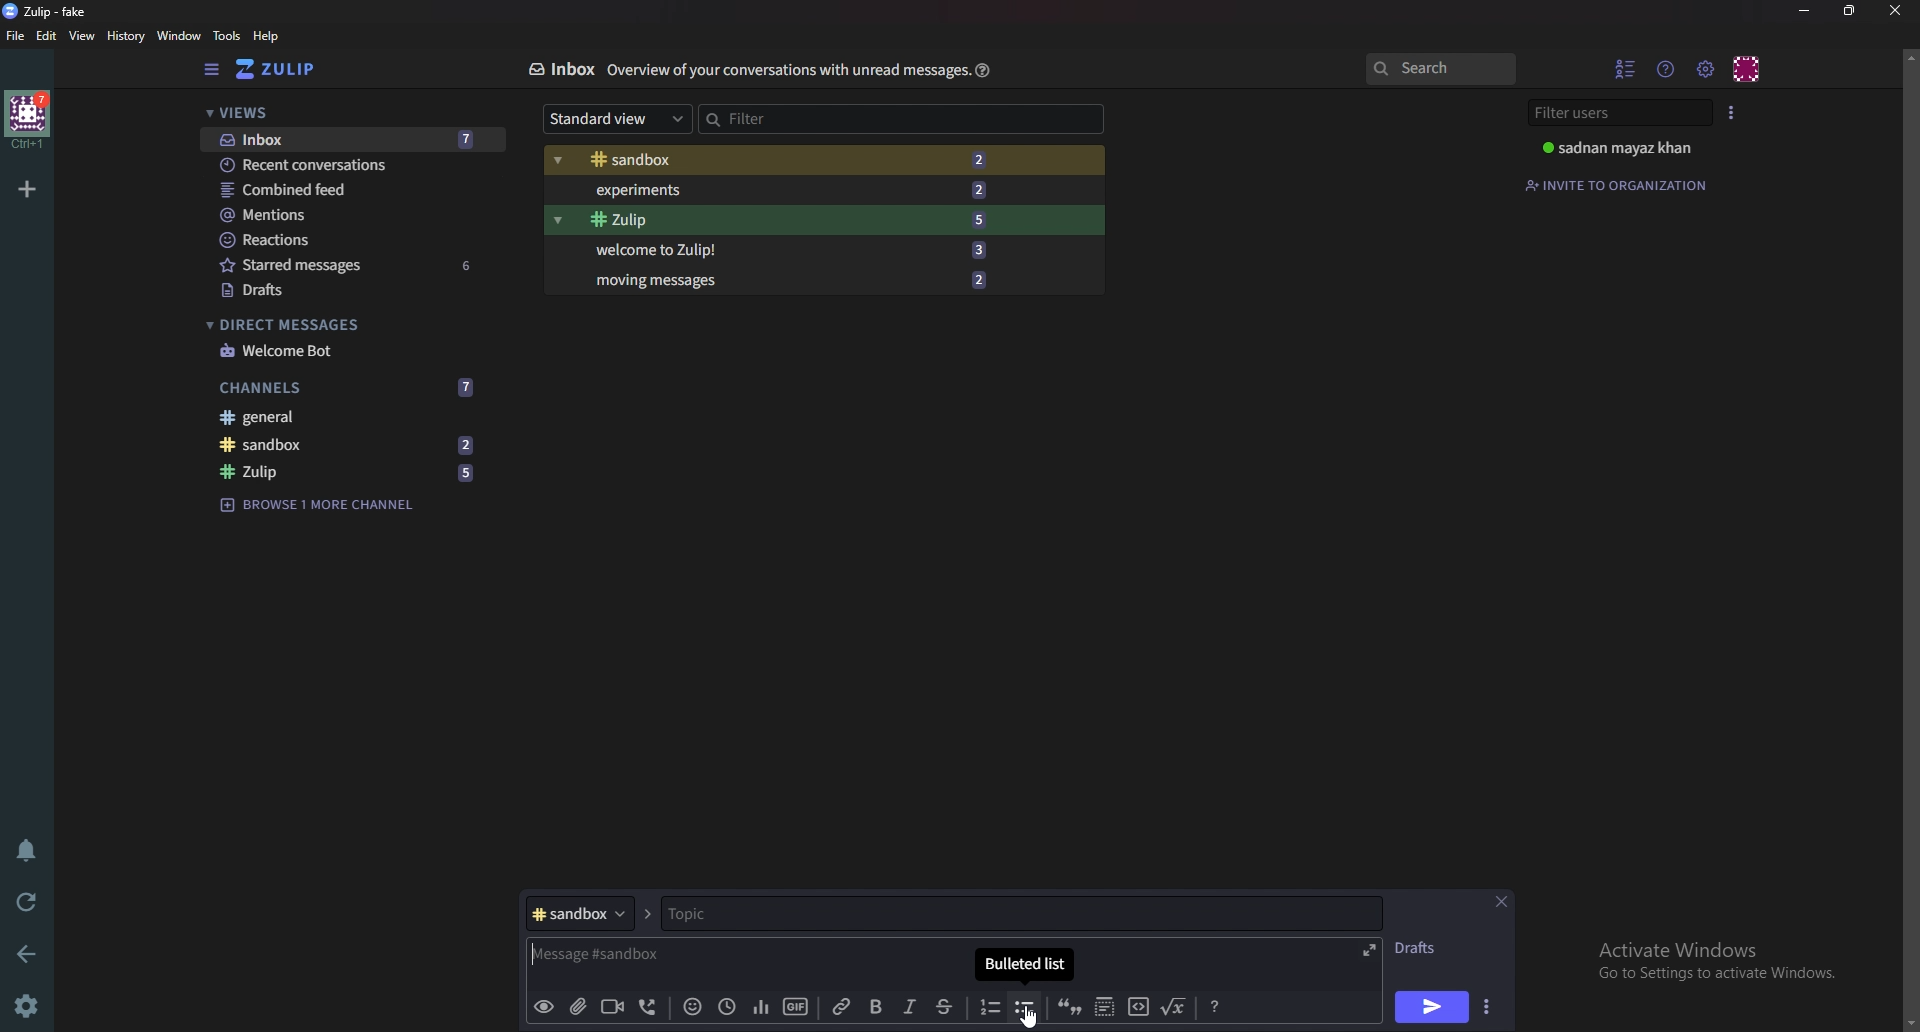  I want to click on Window, so click(182, 36).